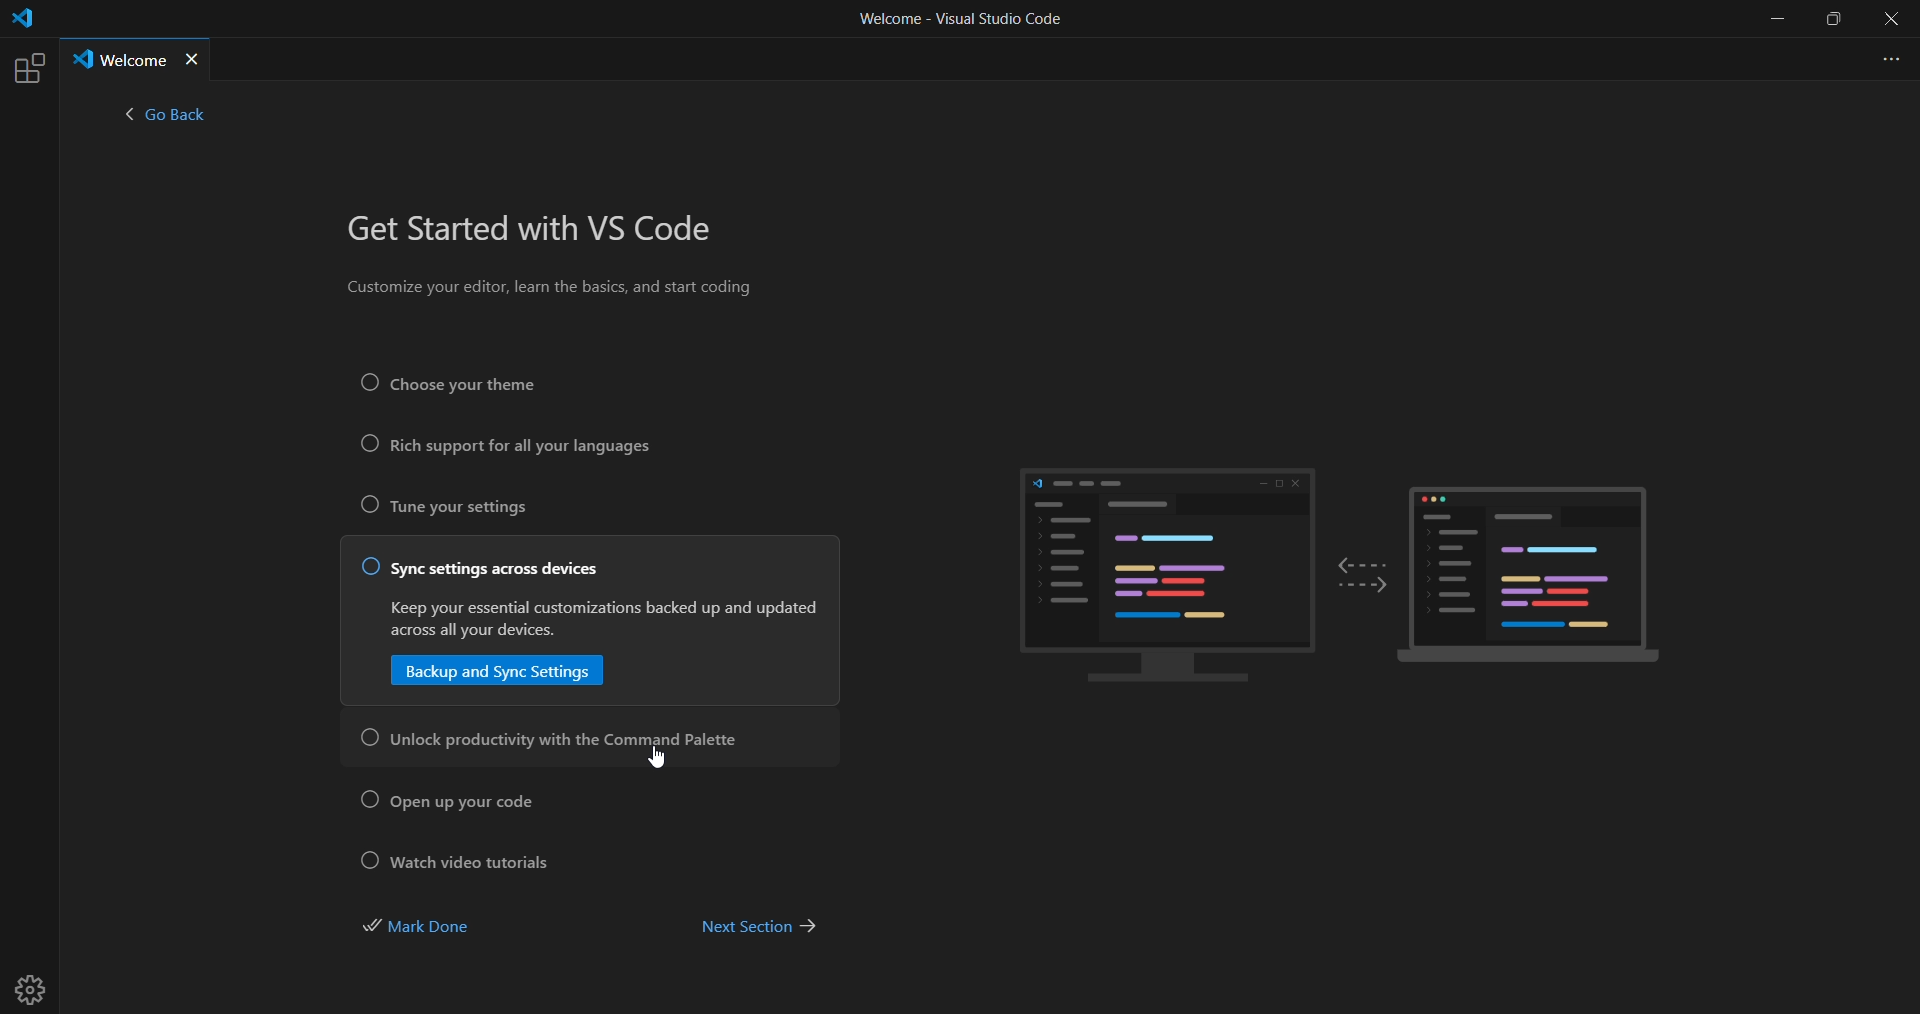  Describe the element at coordinates (27, 68) in the screenshot. I see `extensions` at that location.